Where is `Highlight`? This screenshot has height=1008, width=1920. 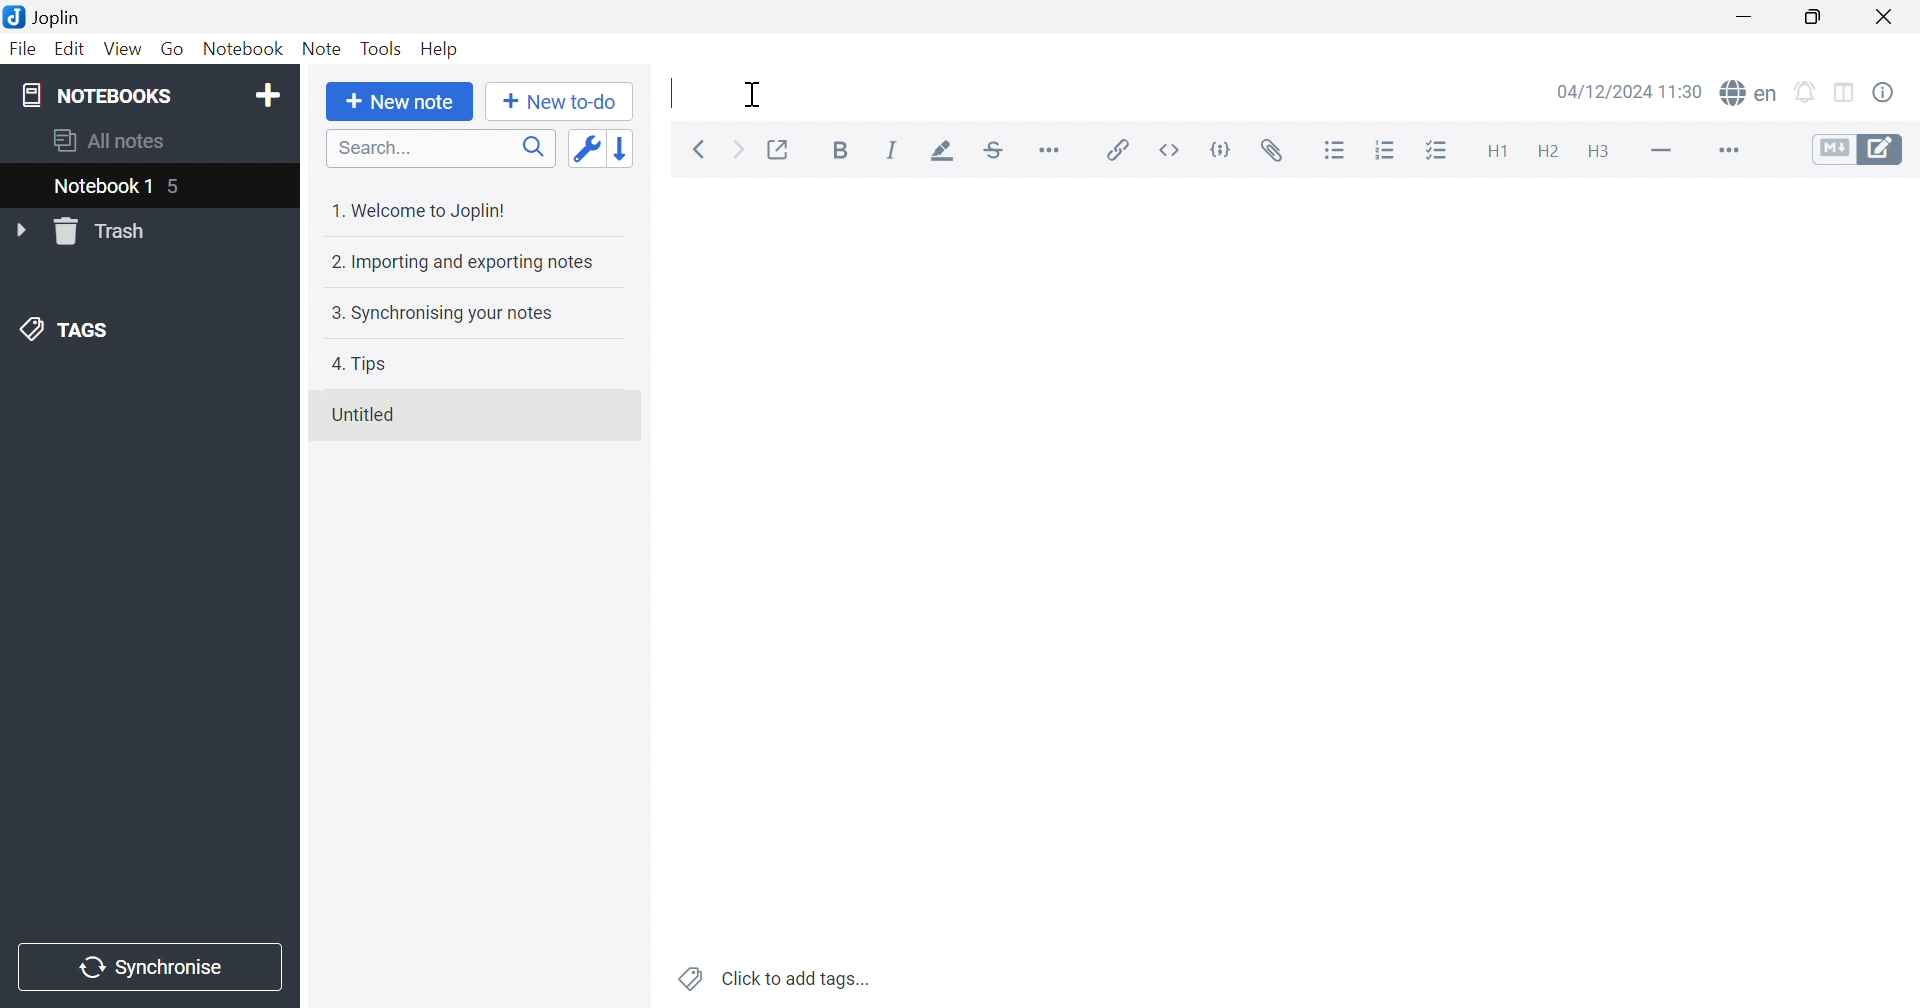 Highlight is located at coordinates (947, 151).